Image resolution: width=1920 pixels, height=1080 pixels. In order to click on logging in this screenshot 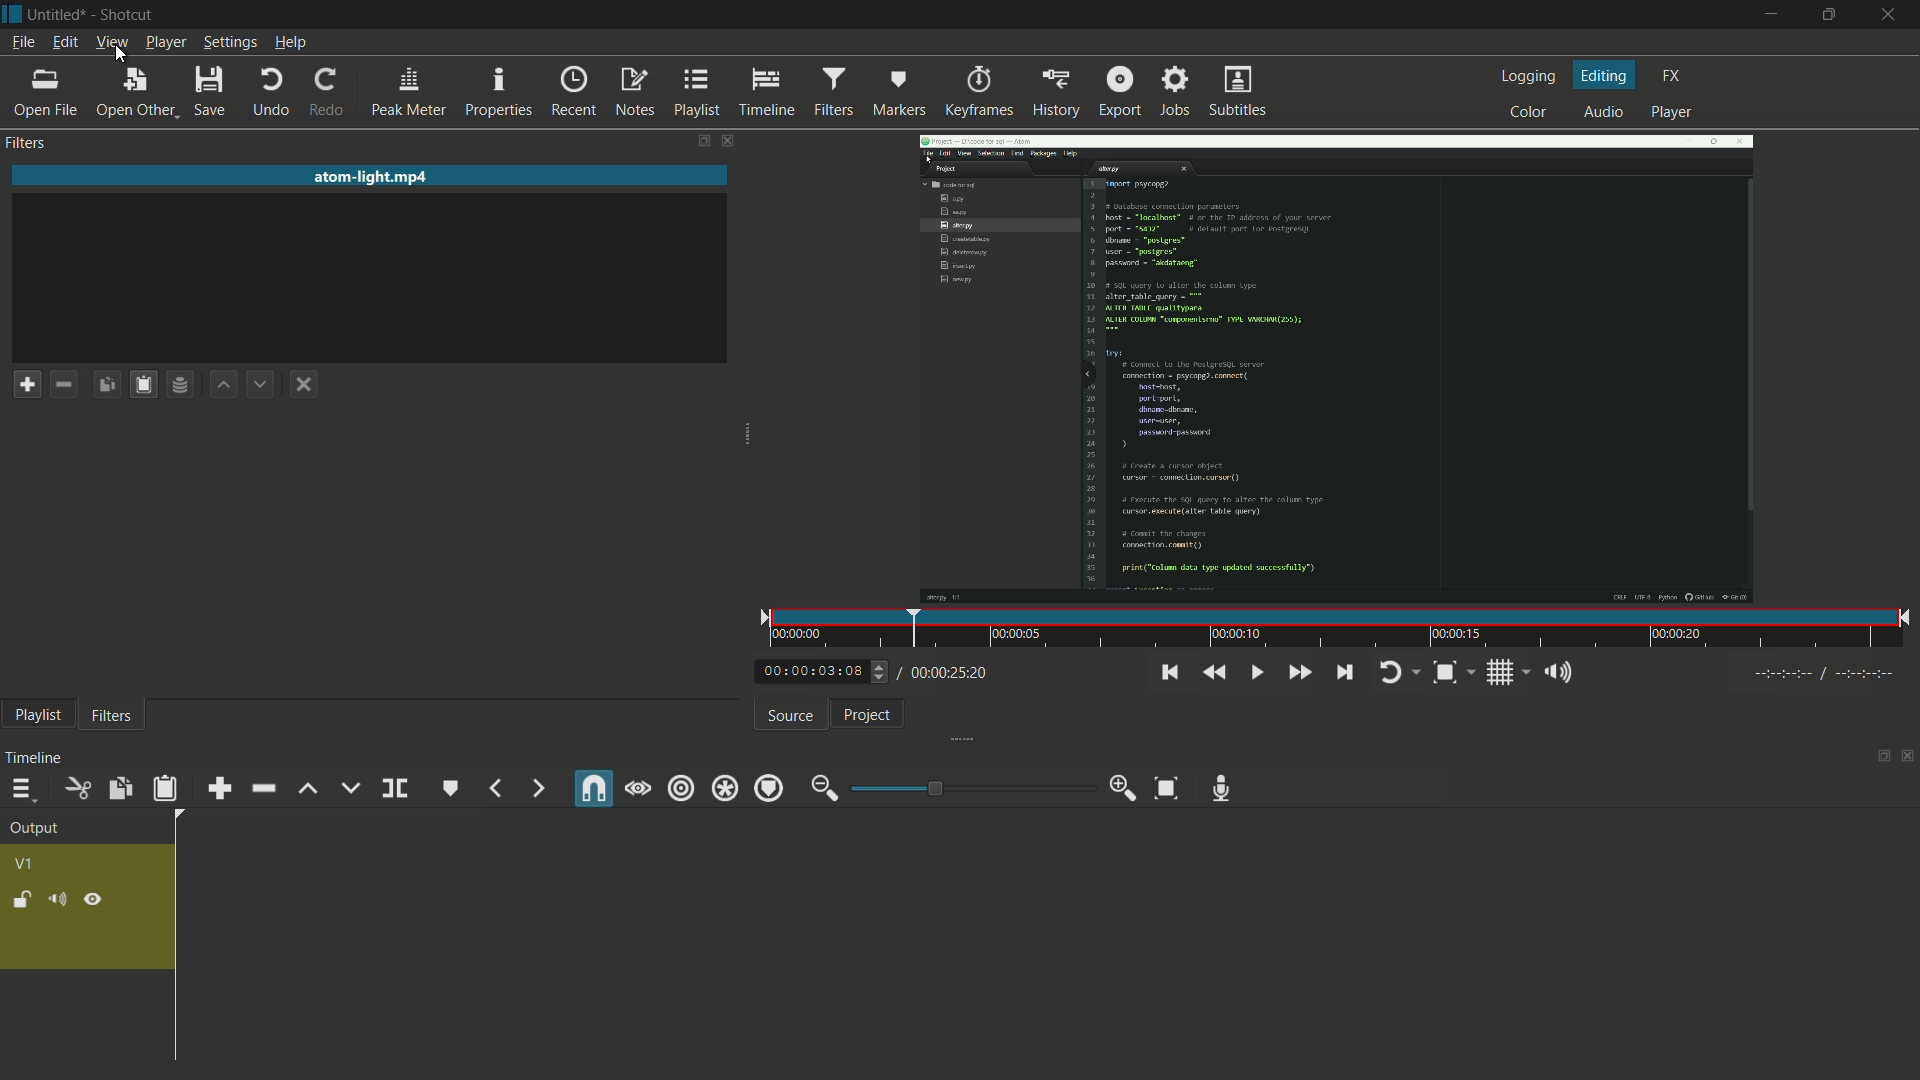, I will do `click(1527, 78)`.